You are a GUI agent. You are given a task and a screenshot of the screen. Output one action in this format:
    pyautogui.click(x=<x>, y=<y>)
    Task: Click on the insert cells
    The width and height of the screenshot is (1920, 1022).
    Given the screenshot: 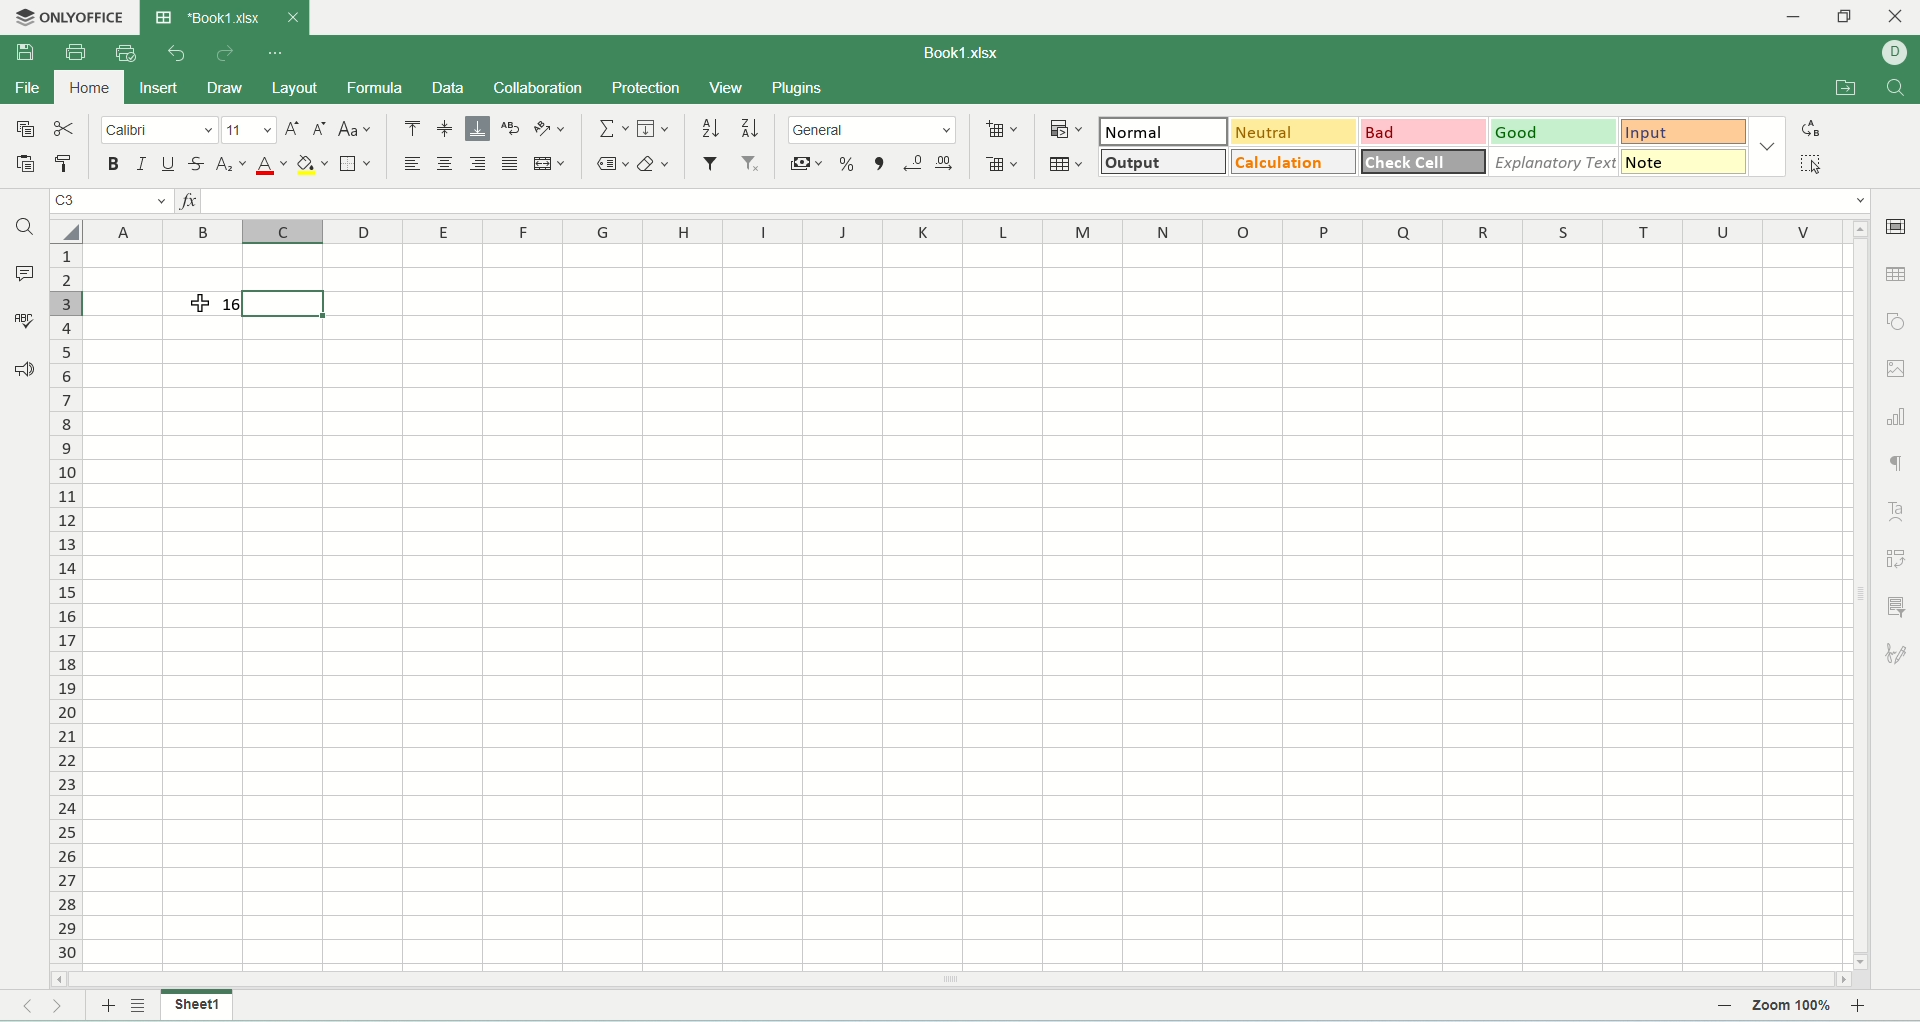 What is the action you would take?
    pyautogui.click(x=1000, y=131)
    